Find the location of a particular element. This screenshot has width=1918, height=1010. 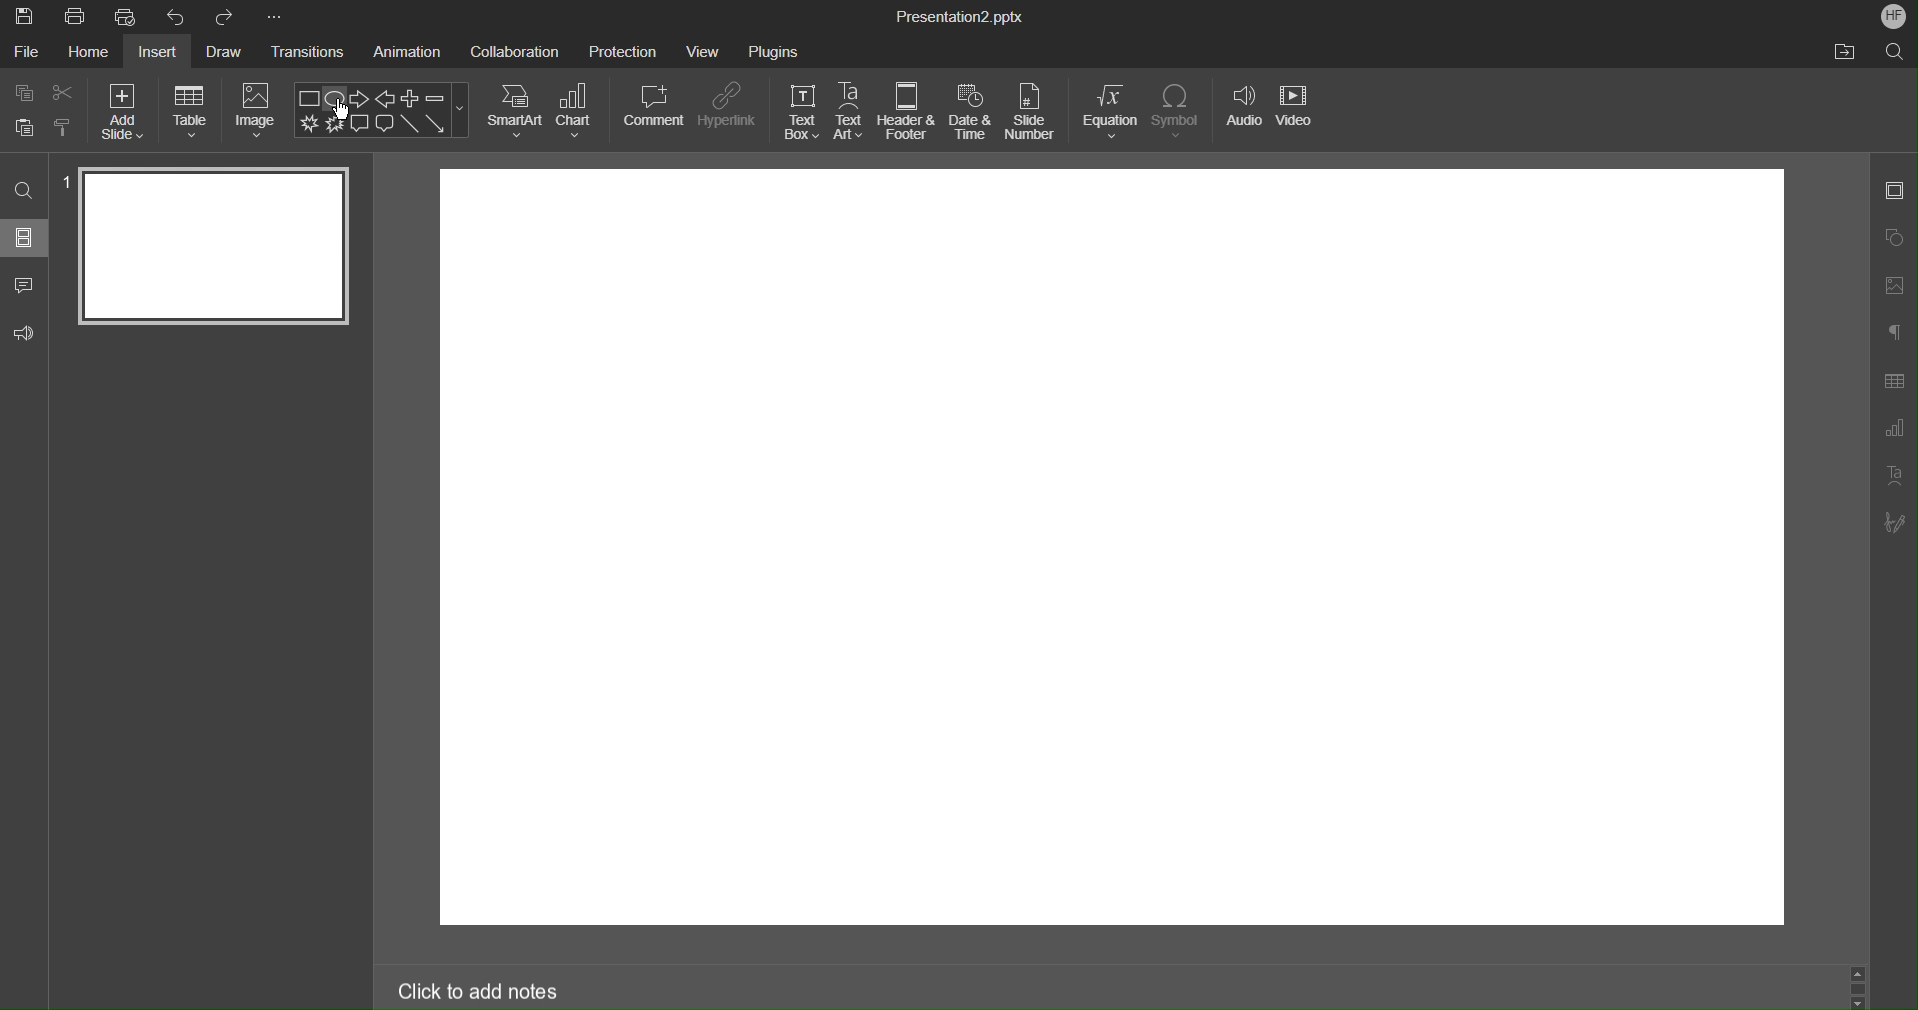

Comment is located at coordinates (25, 281).